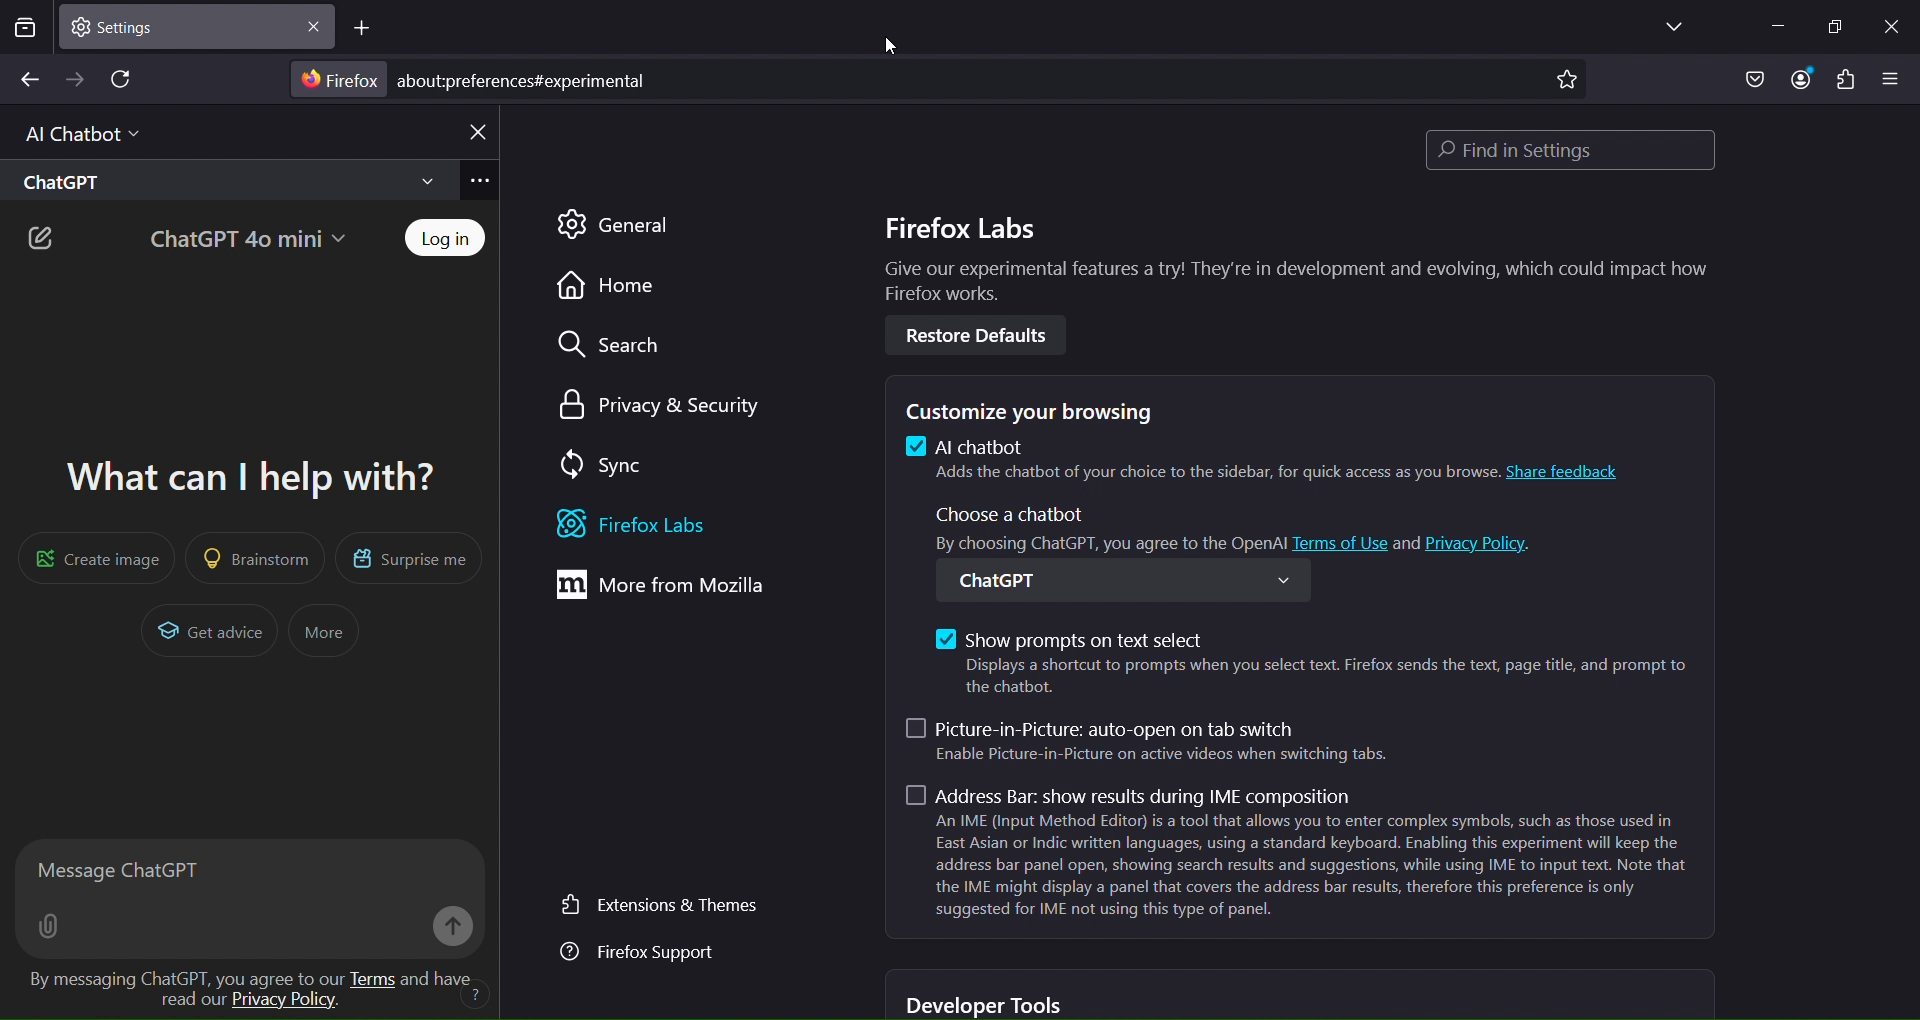 The image size is (1920, 1020). What do you see at coordinates (892, 51) in the screenshot?
I see `cursor` at bounding box center [892, 51].